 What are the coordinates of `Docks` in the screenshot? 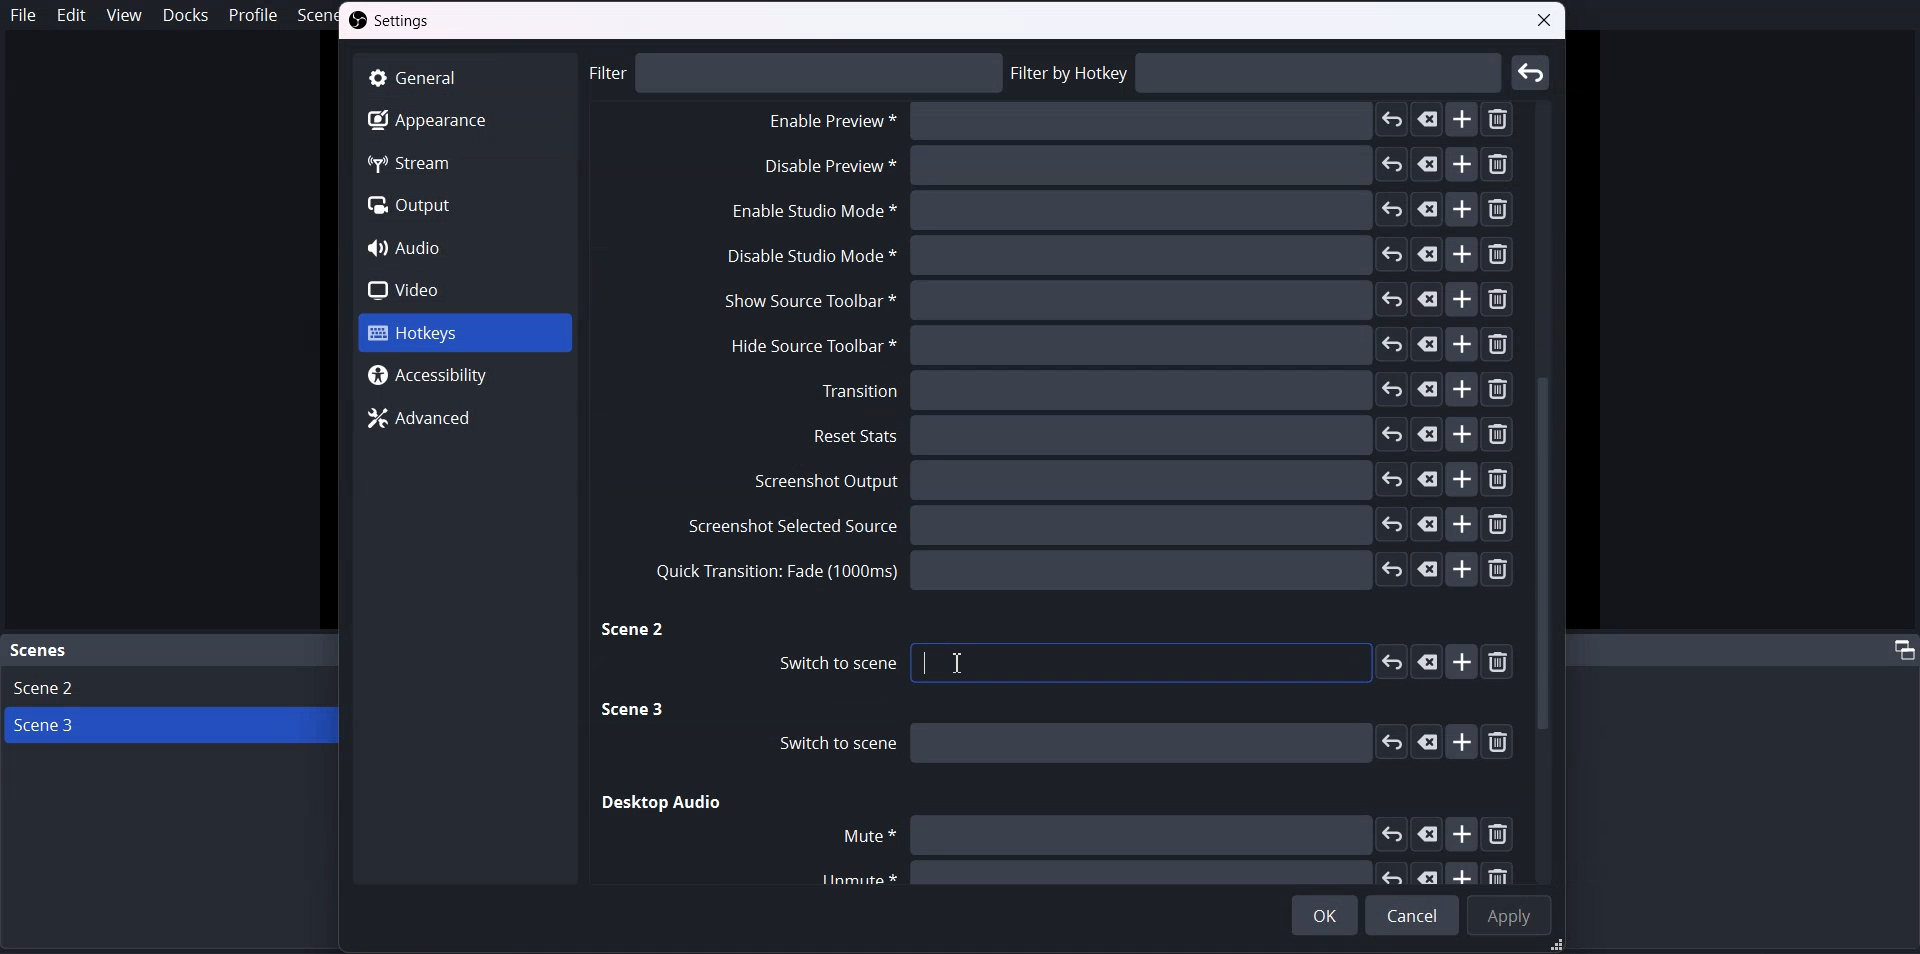 It's located at (185, 15).